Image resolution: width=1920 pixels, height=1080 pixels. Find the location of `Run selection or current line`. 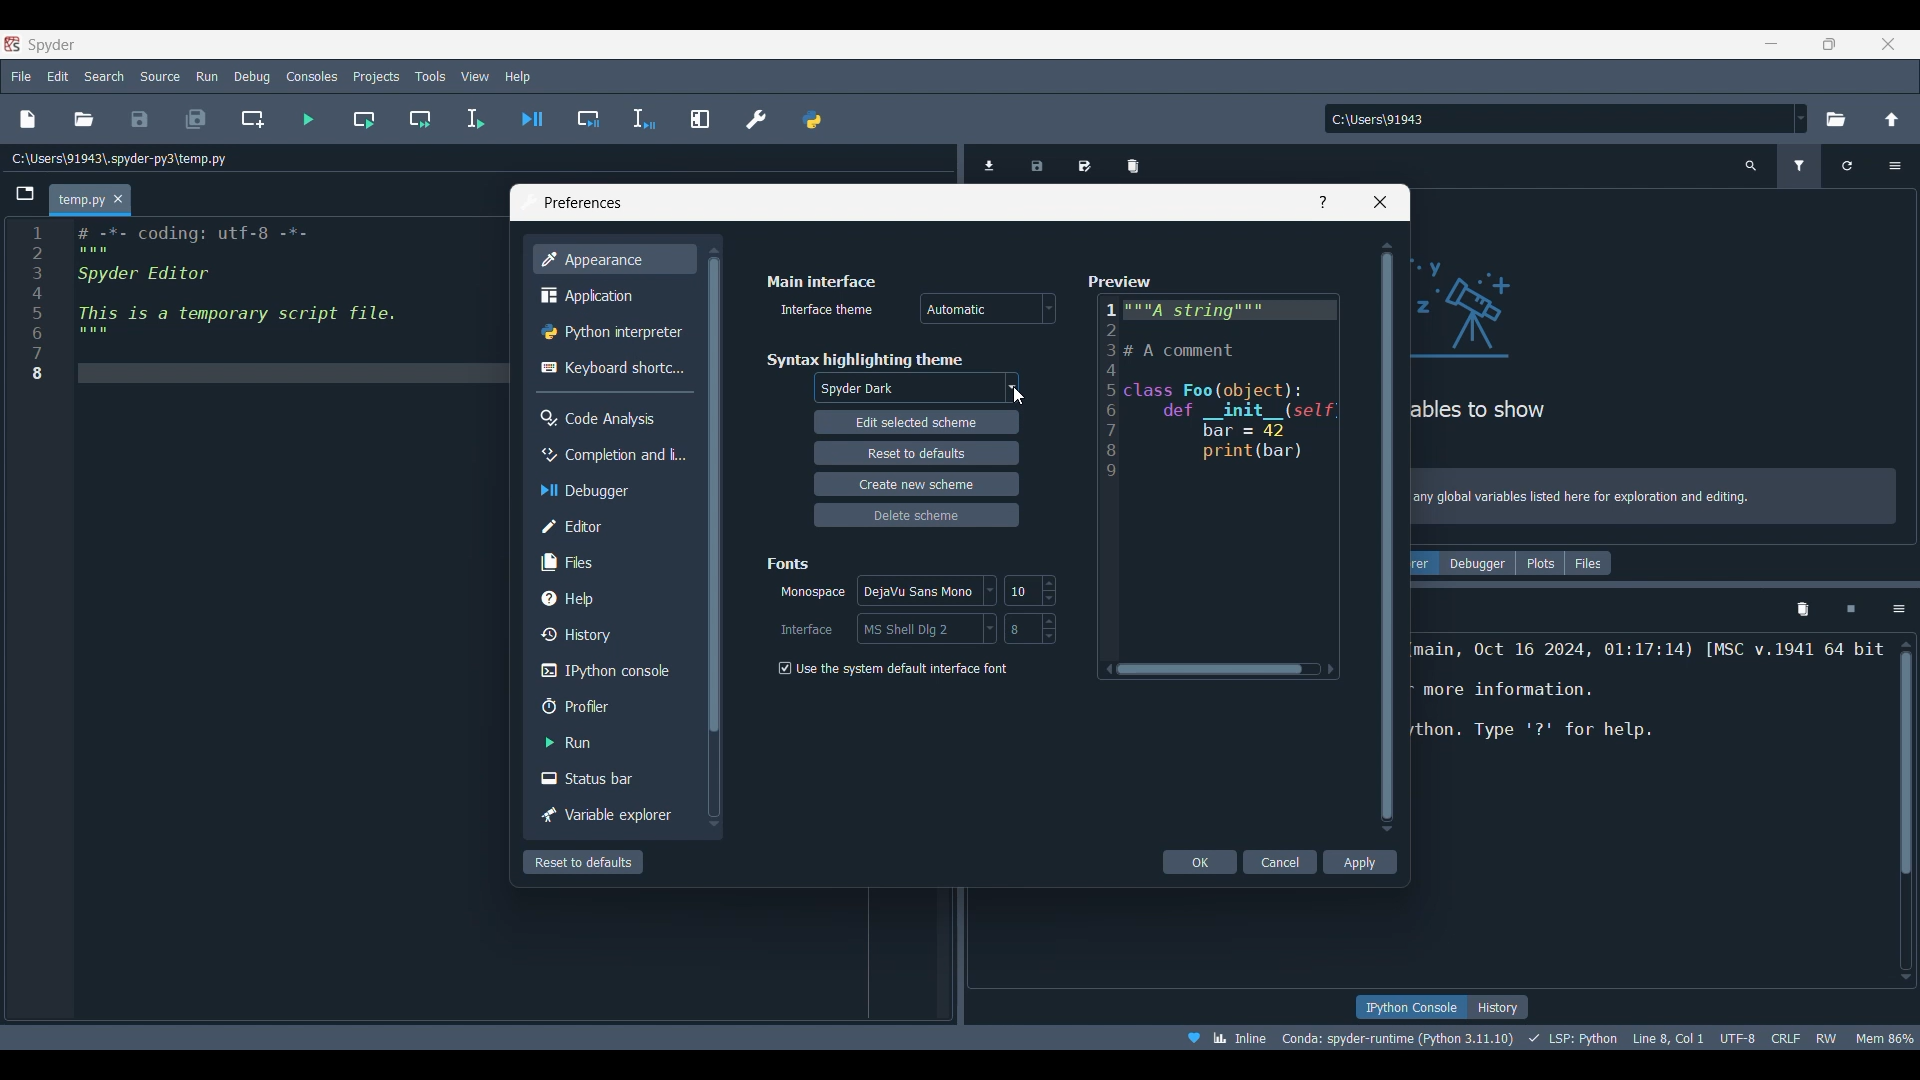

Run selection or current line is located at coordinates (474, 119).